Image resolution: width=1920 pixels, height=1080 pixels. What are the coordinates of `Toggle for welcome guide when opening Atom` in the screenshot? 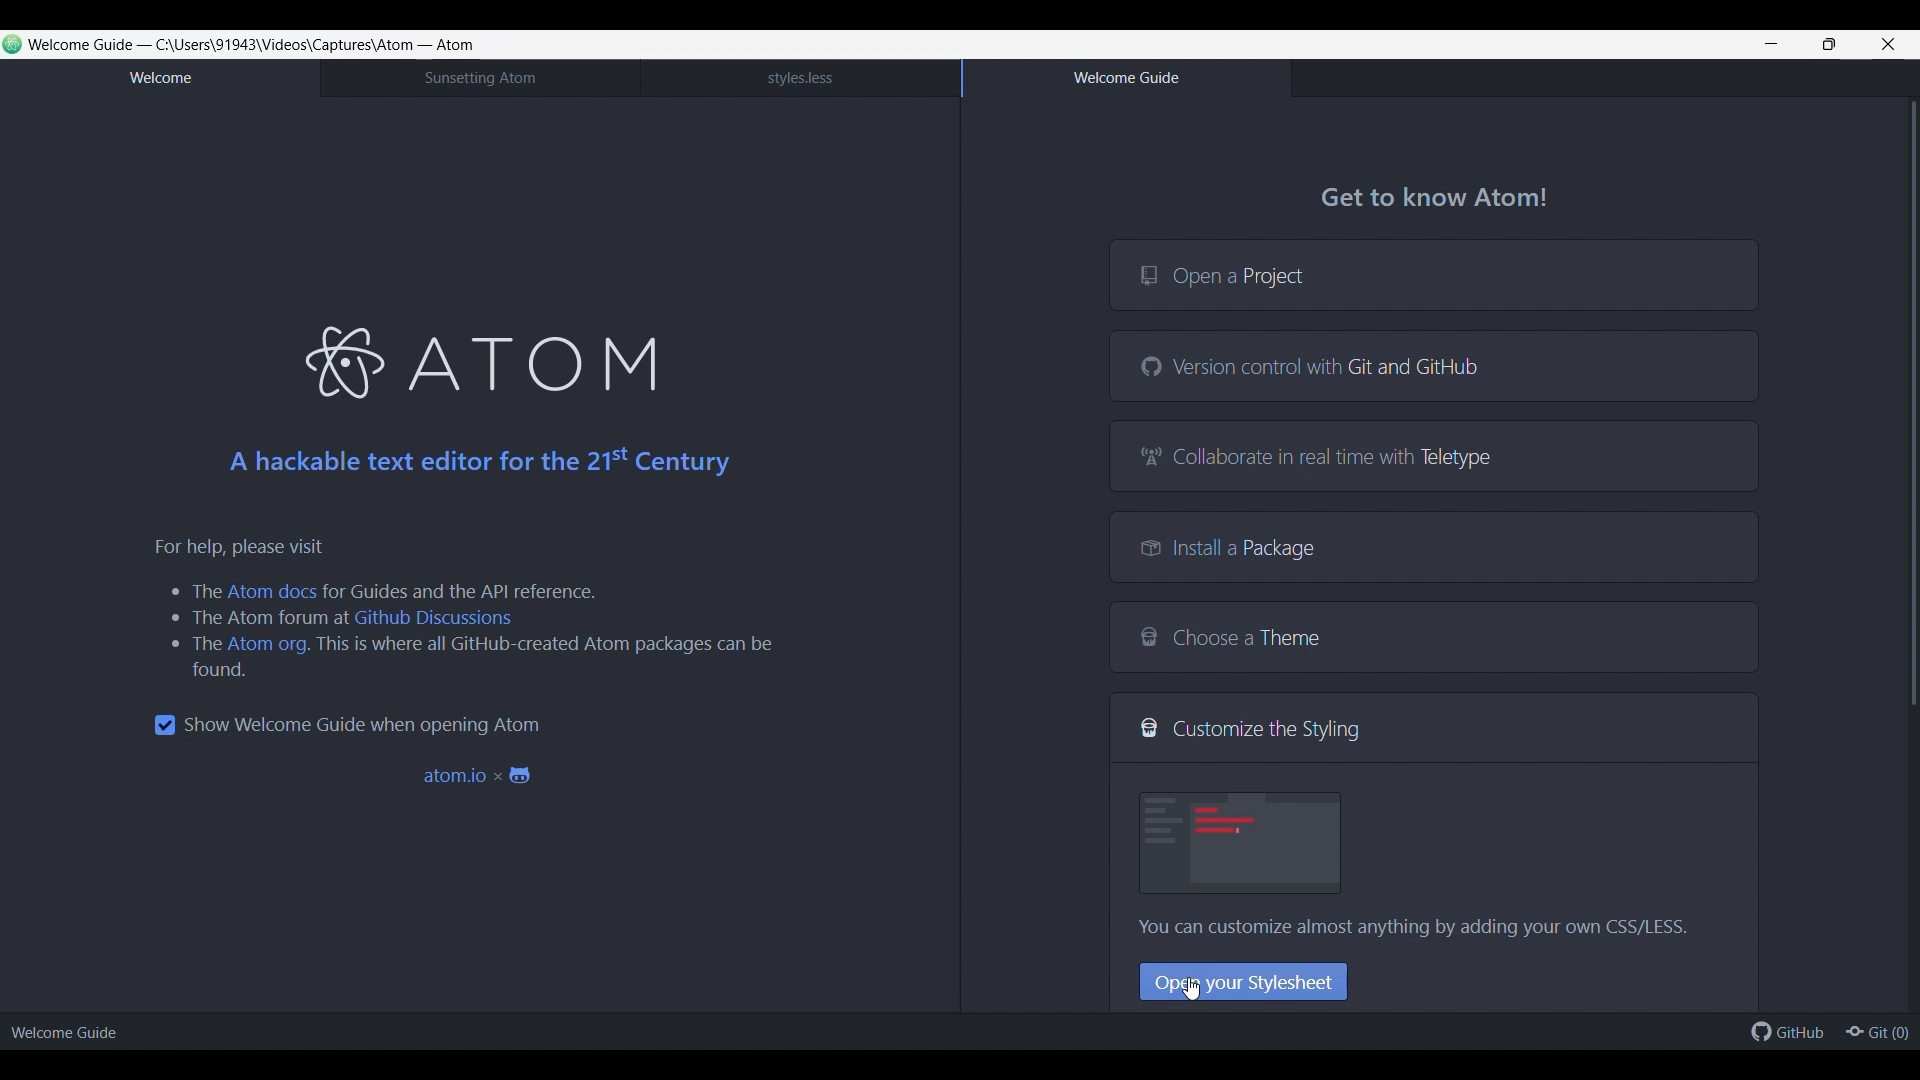 It's located at (363, 725).